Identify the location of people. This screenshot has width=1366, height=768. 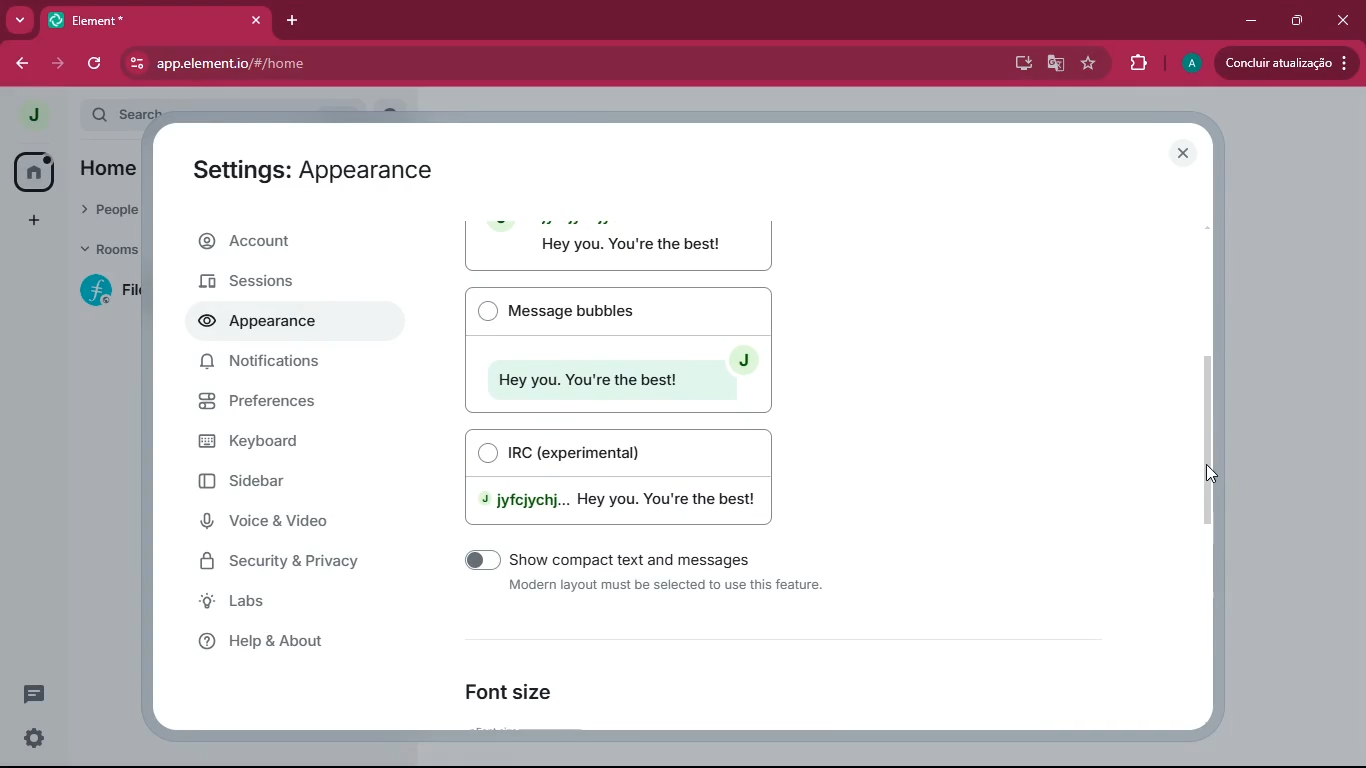
(112, 209).